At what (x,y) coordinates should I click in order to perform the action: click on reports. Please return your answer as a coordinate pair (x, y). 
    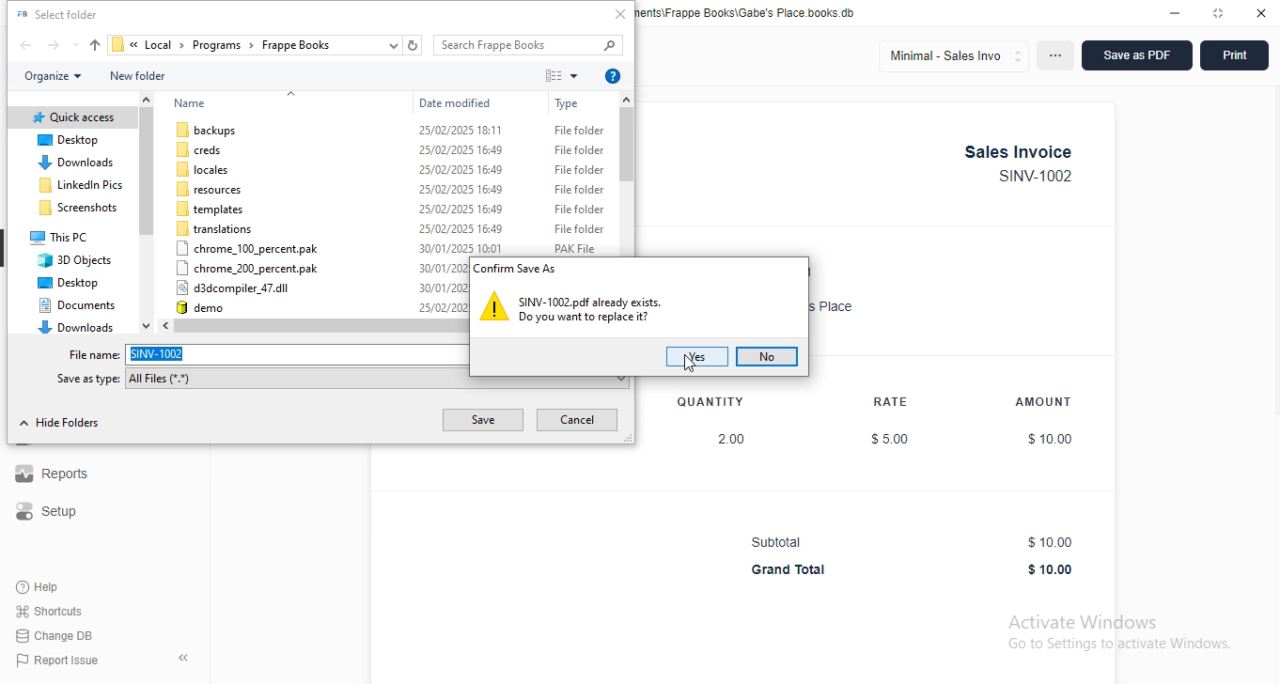
    Looking at the image, I should click on (51, 474).